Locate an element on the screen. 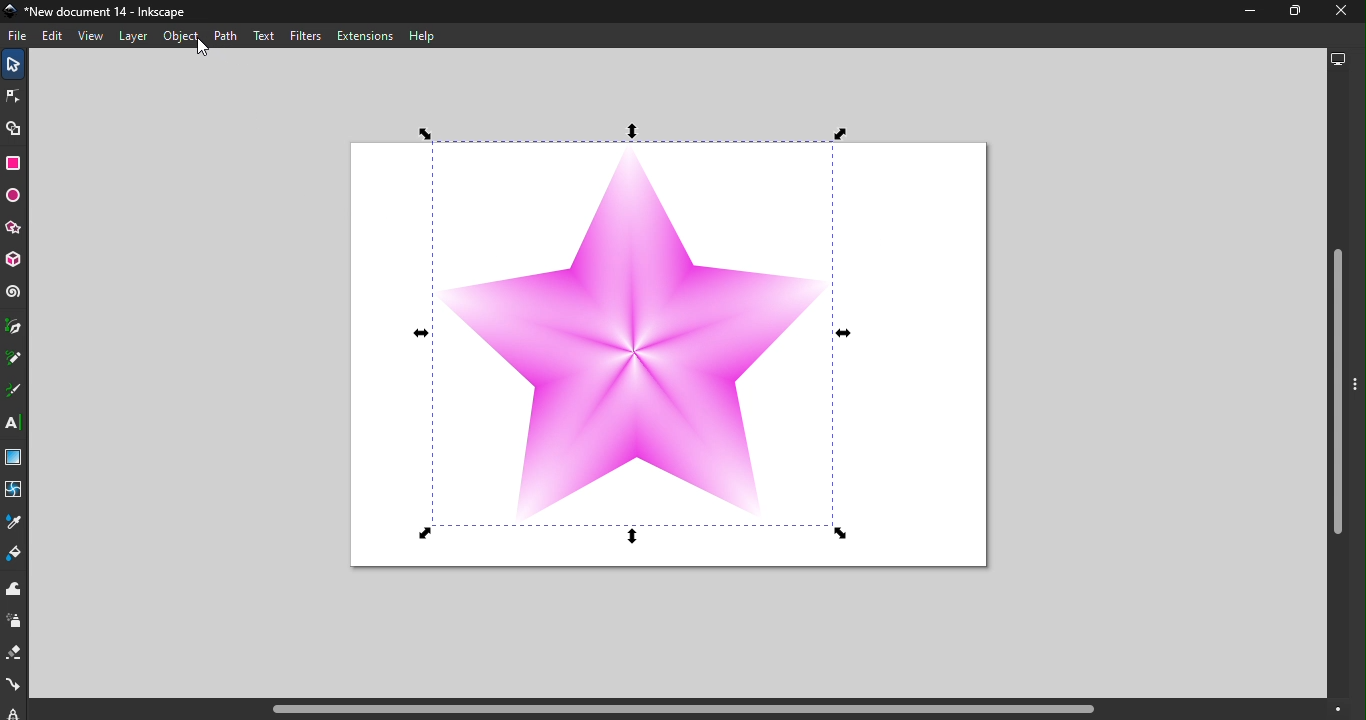  View is located at coordinates (91, 38).